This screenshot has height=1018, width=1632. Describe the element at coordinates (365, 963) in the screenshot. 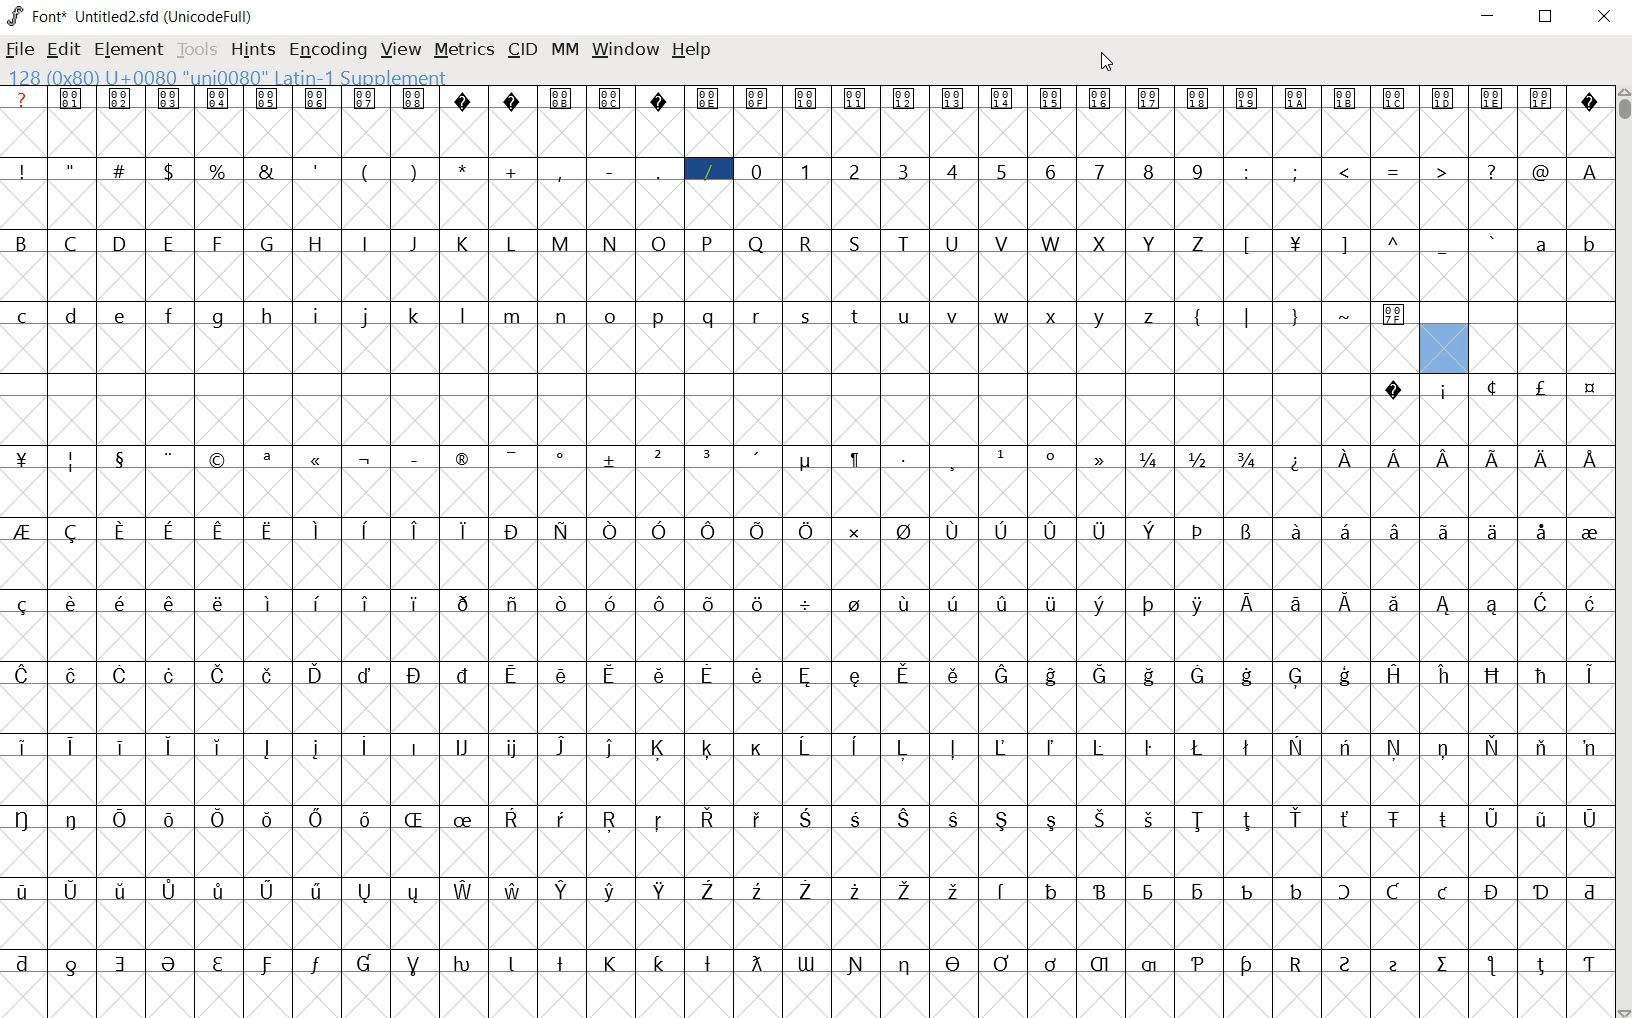

I see `glyph` at that location.